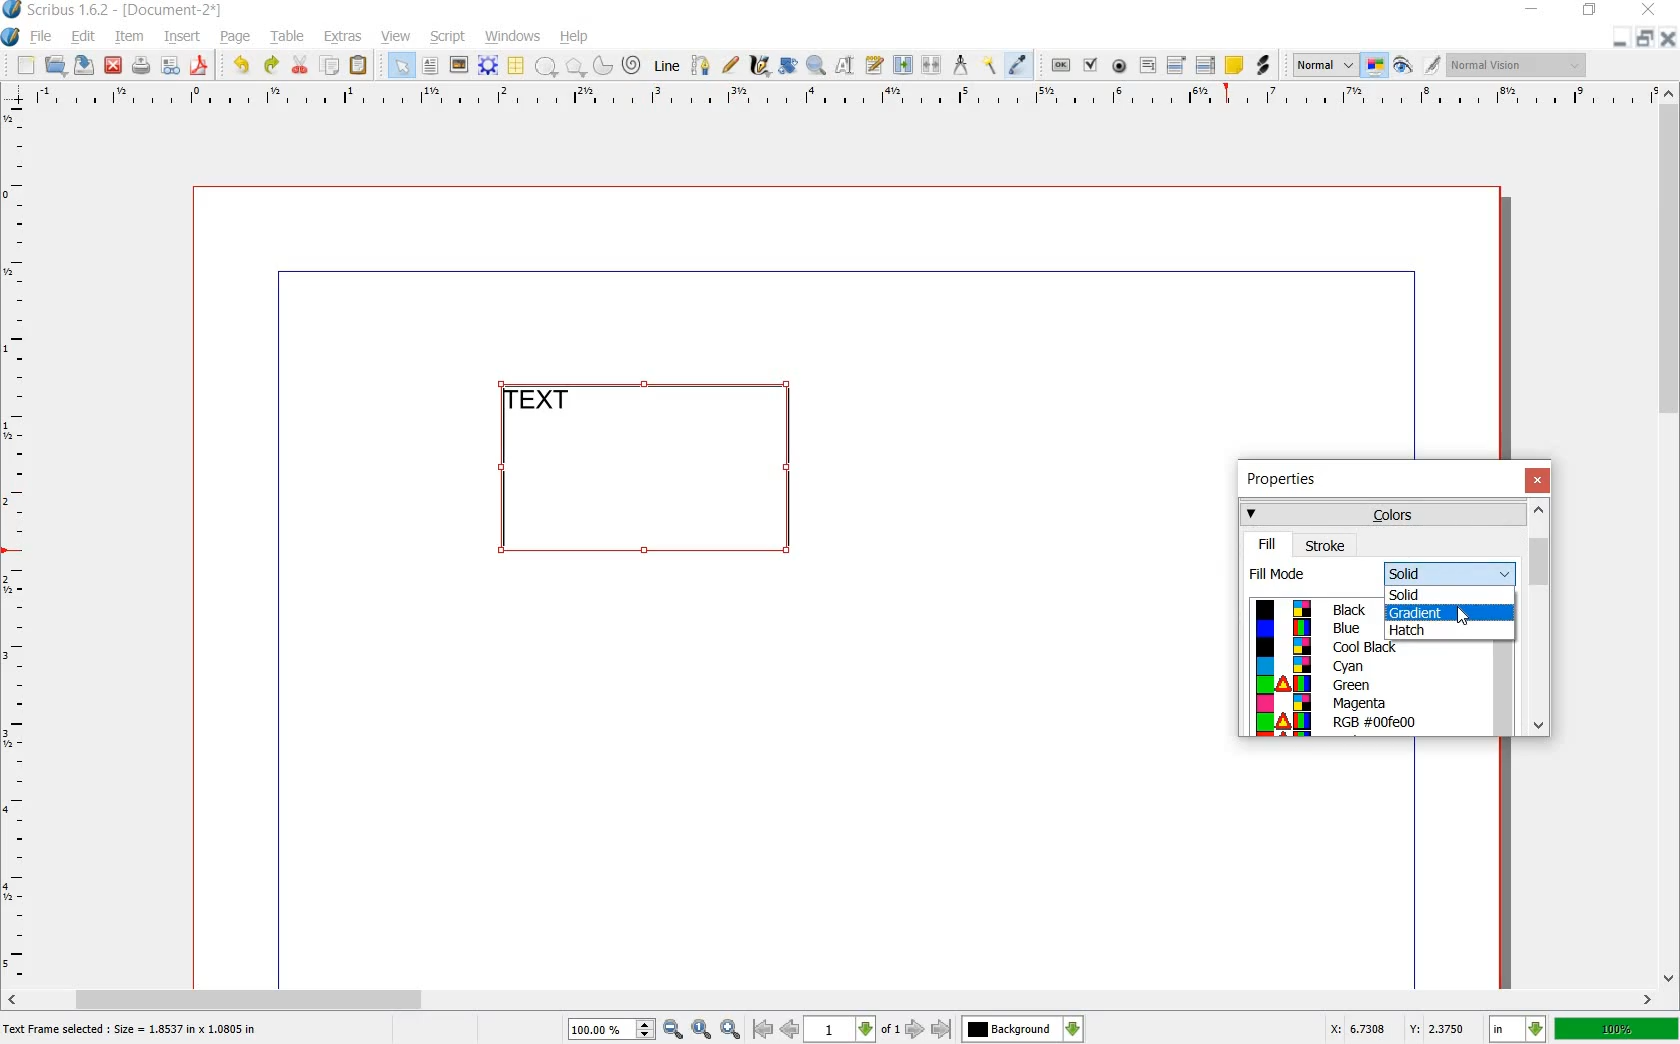  Describe the element at coordinates (1205, 64) in the screenshot. I see `pdf list box` at that location.